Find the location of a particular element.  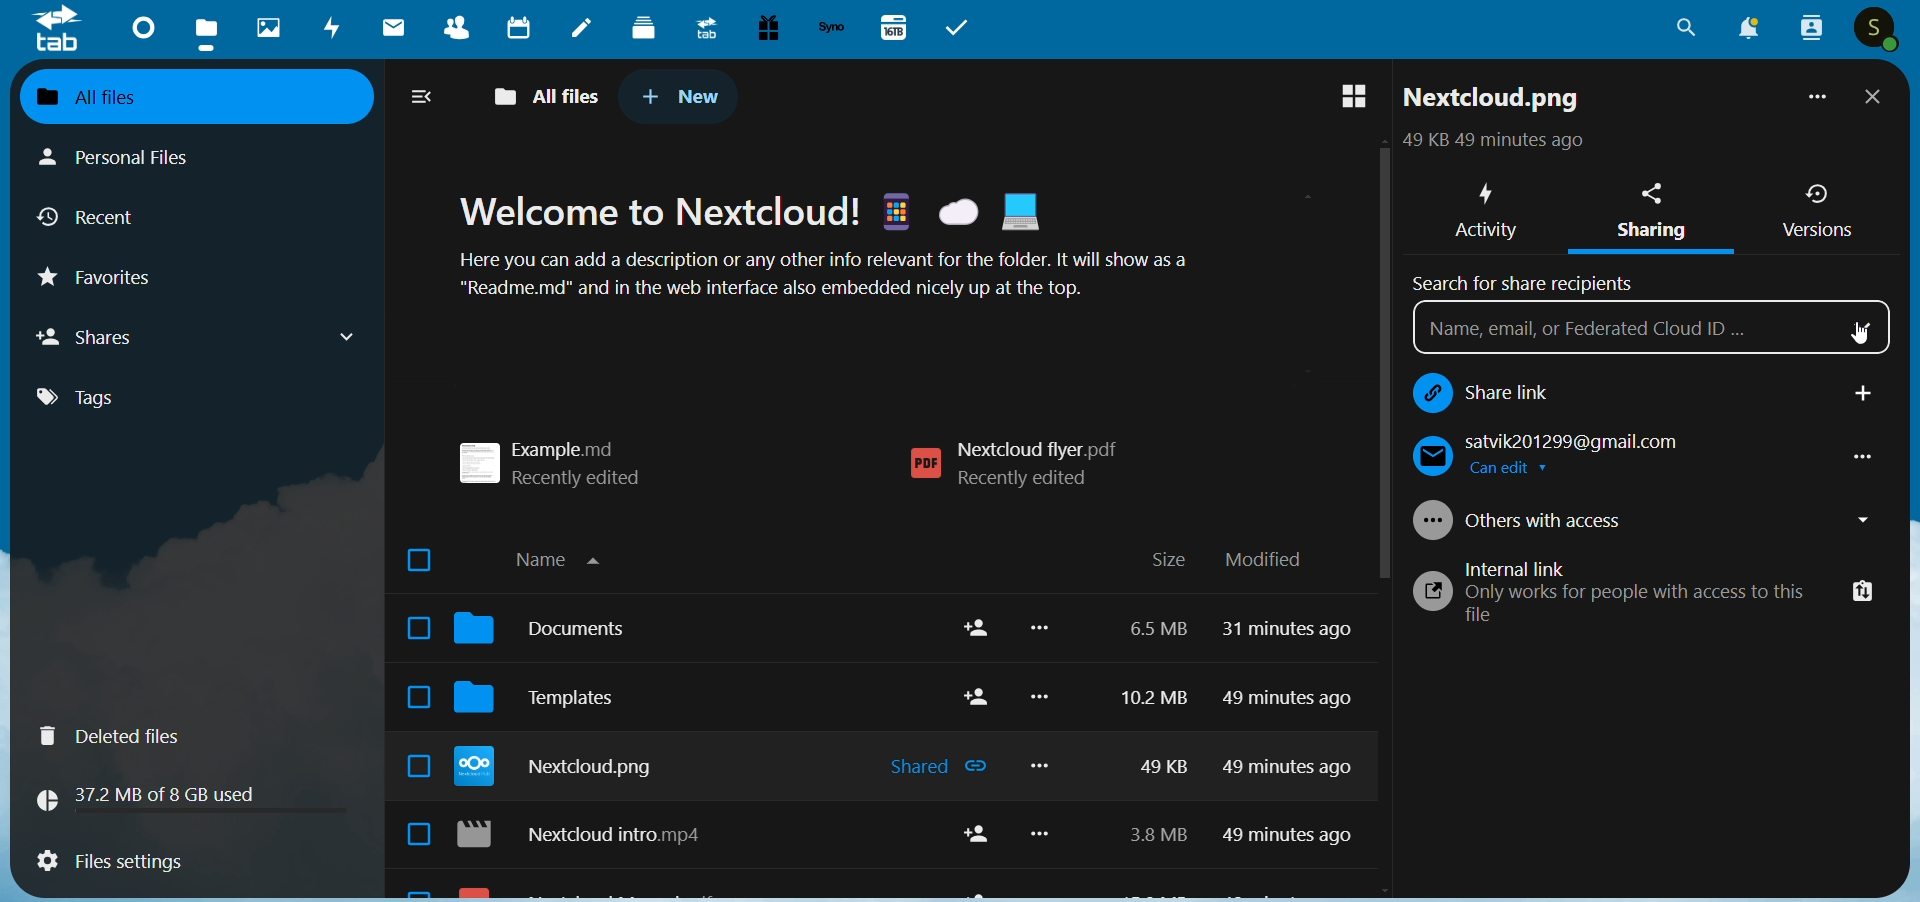

share is located at coordinates (975, 840).